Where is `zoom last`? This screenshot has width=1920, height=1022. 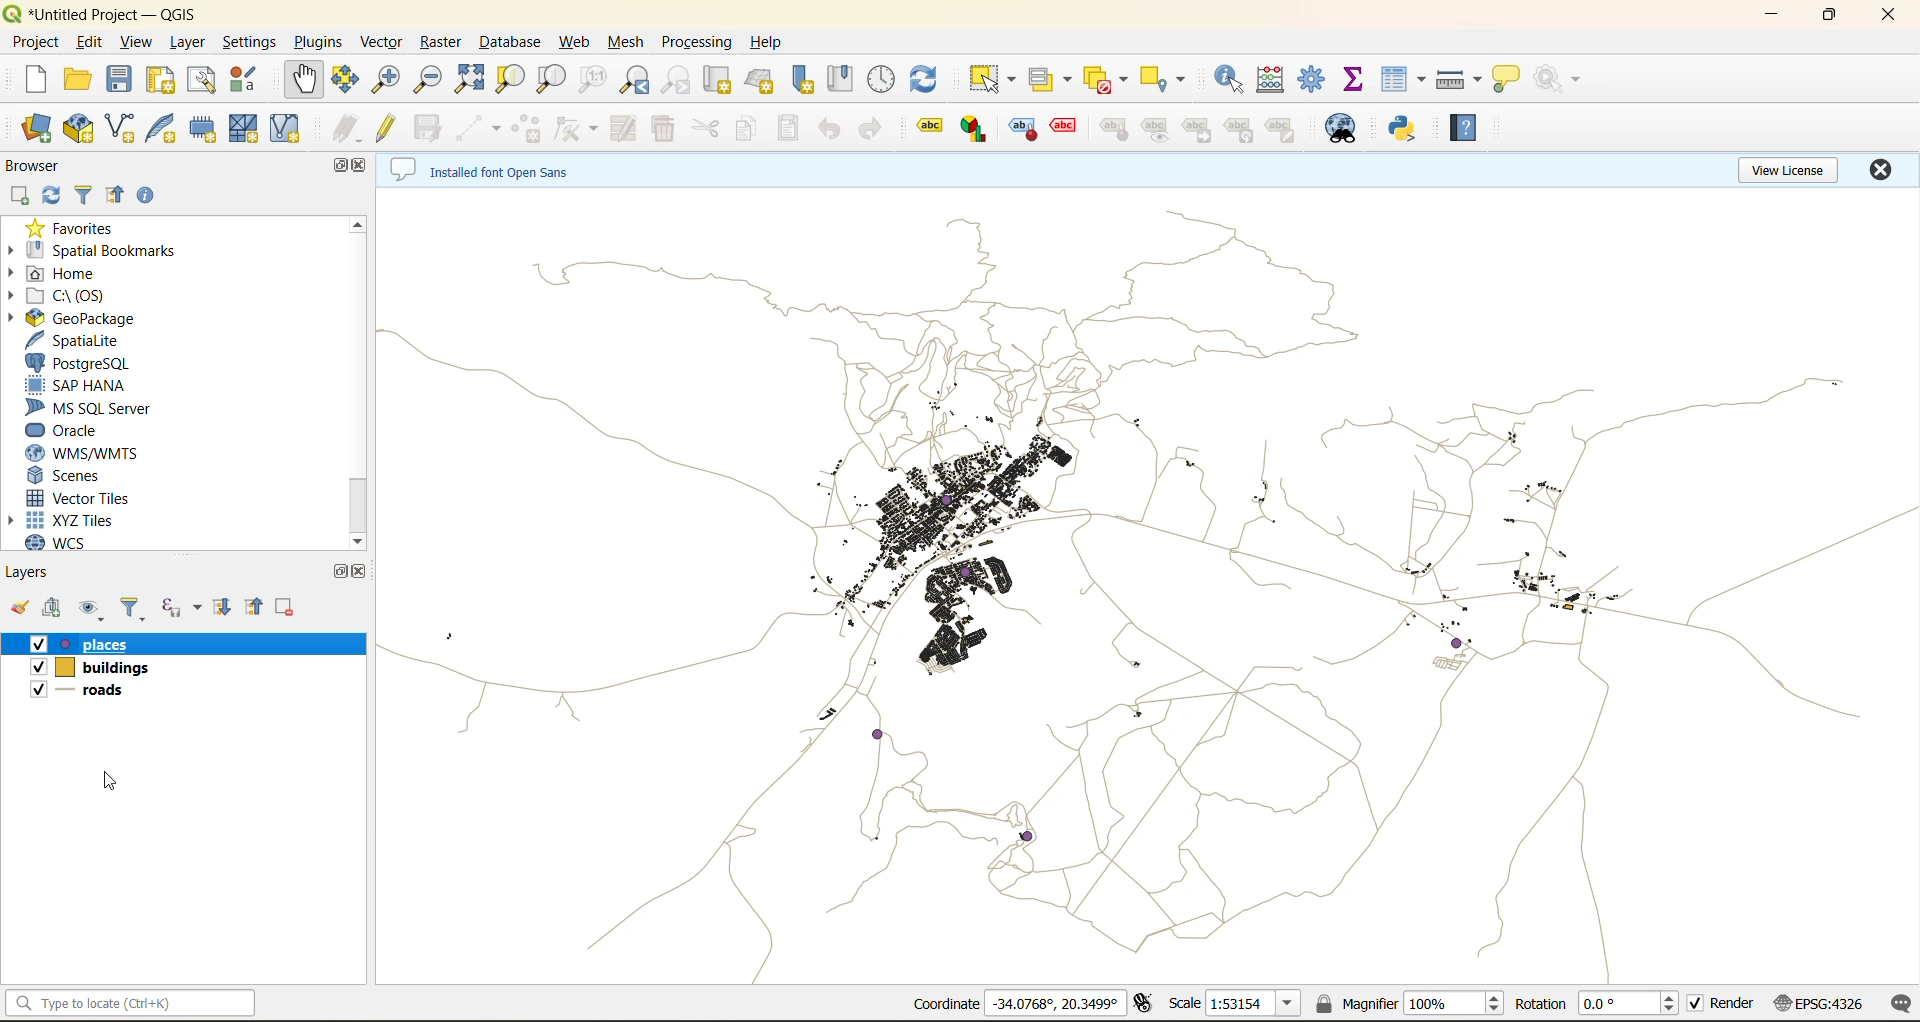 zoom last is located at coordinates (634, 80).